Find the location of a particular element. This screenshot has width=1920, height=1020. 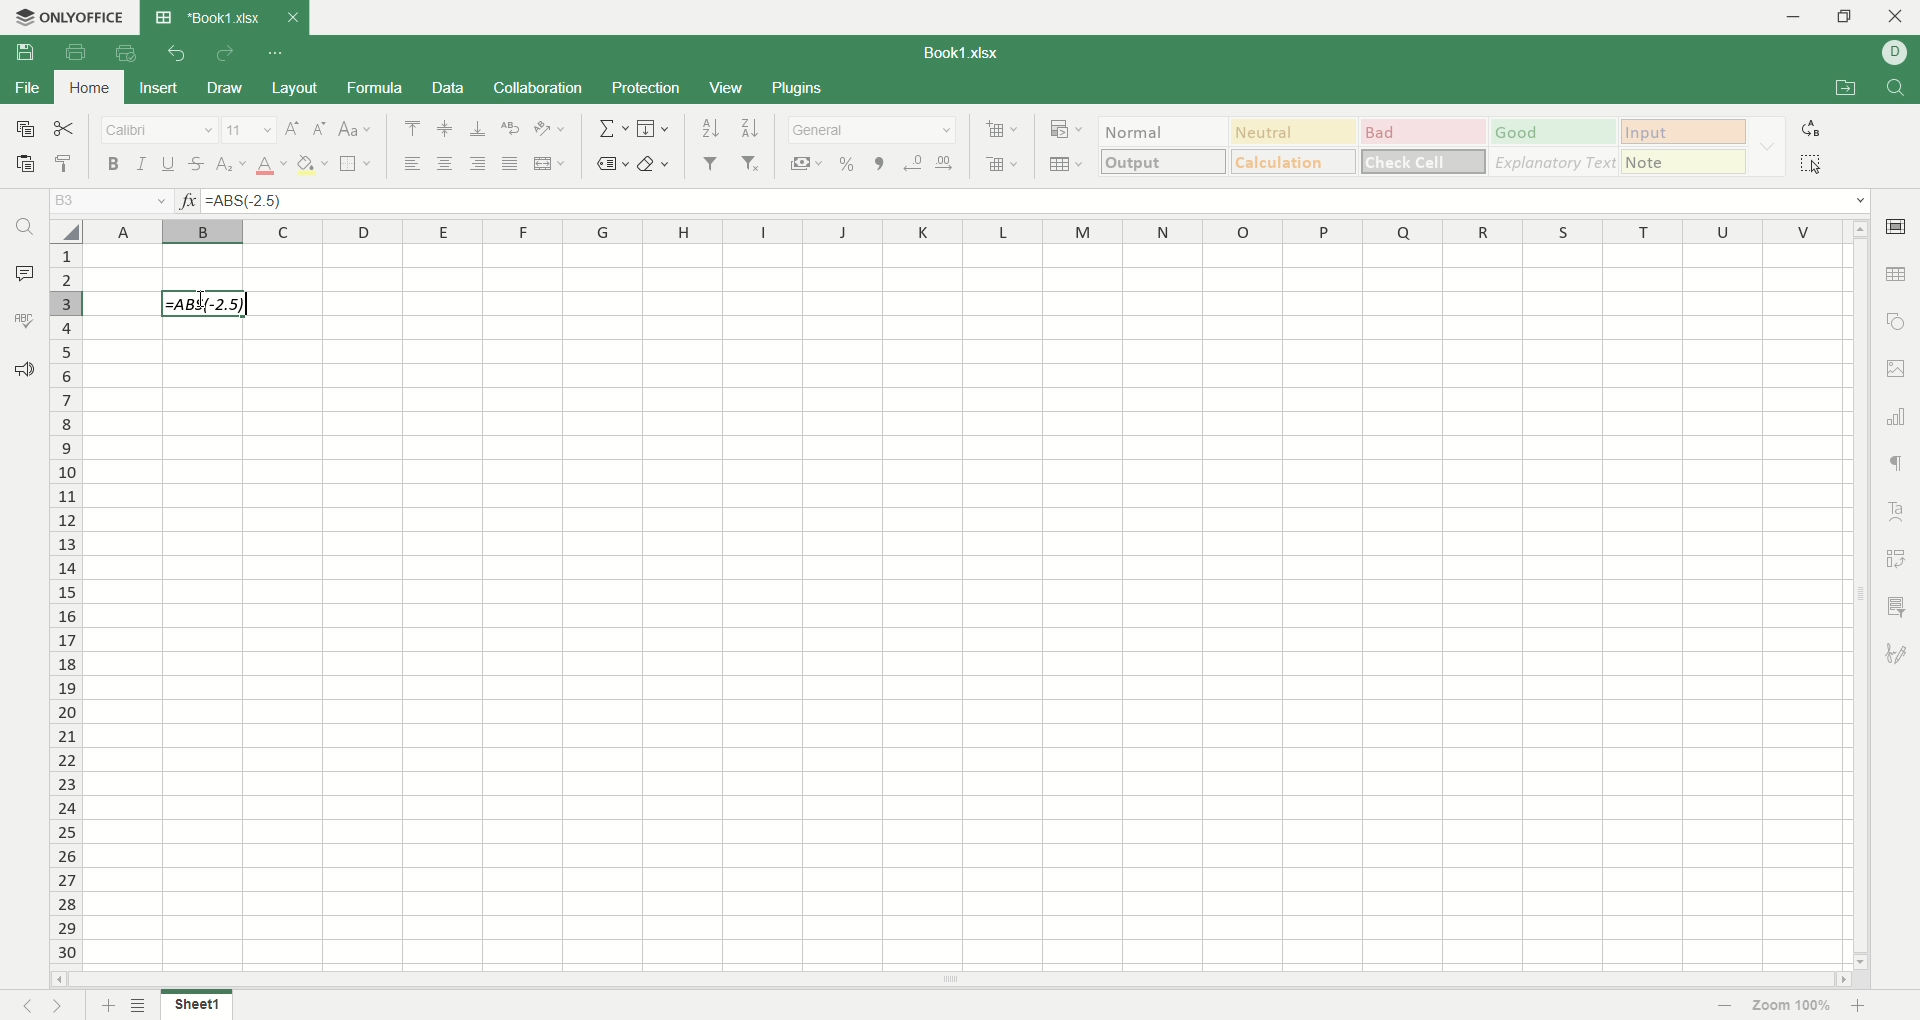

insert is located at coordinates (154, 89).